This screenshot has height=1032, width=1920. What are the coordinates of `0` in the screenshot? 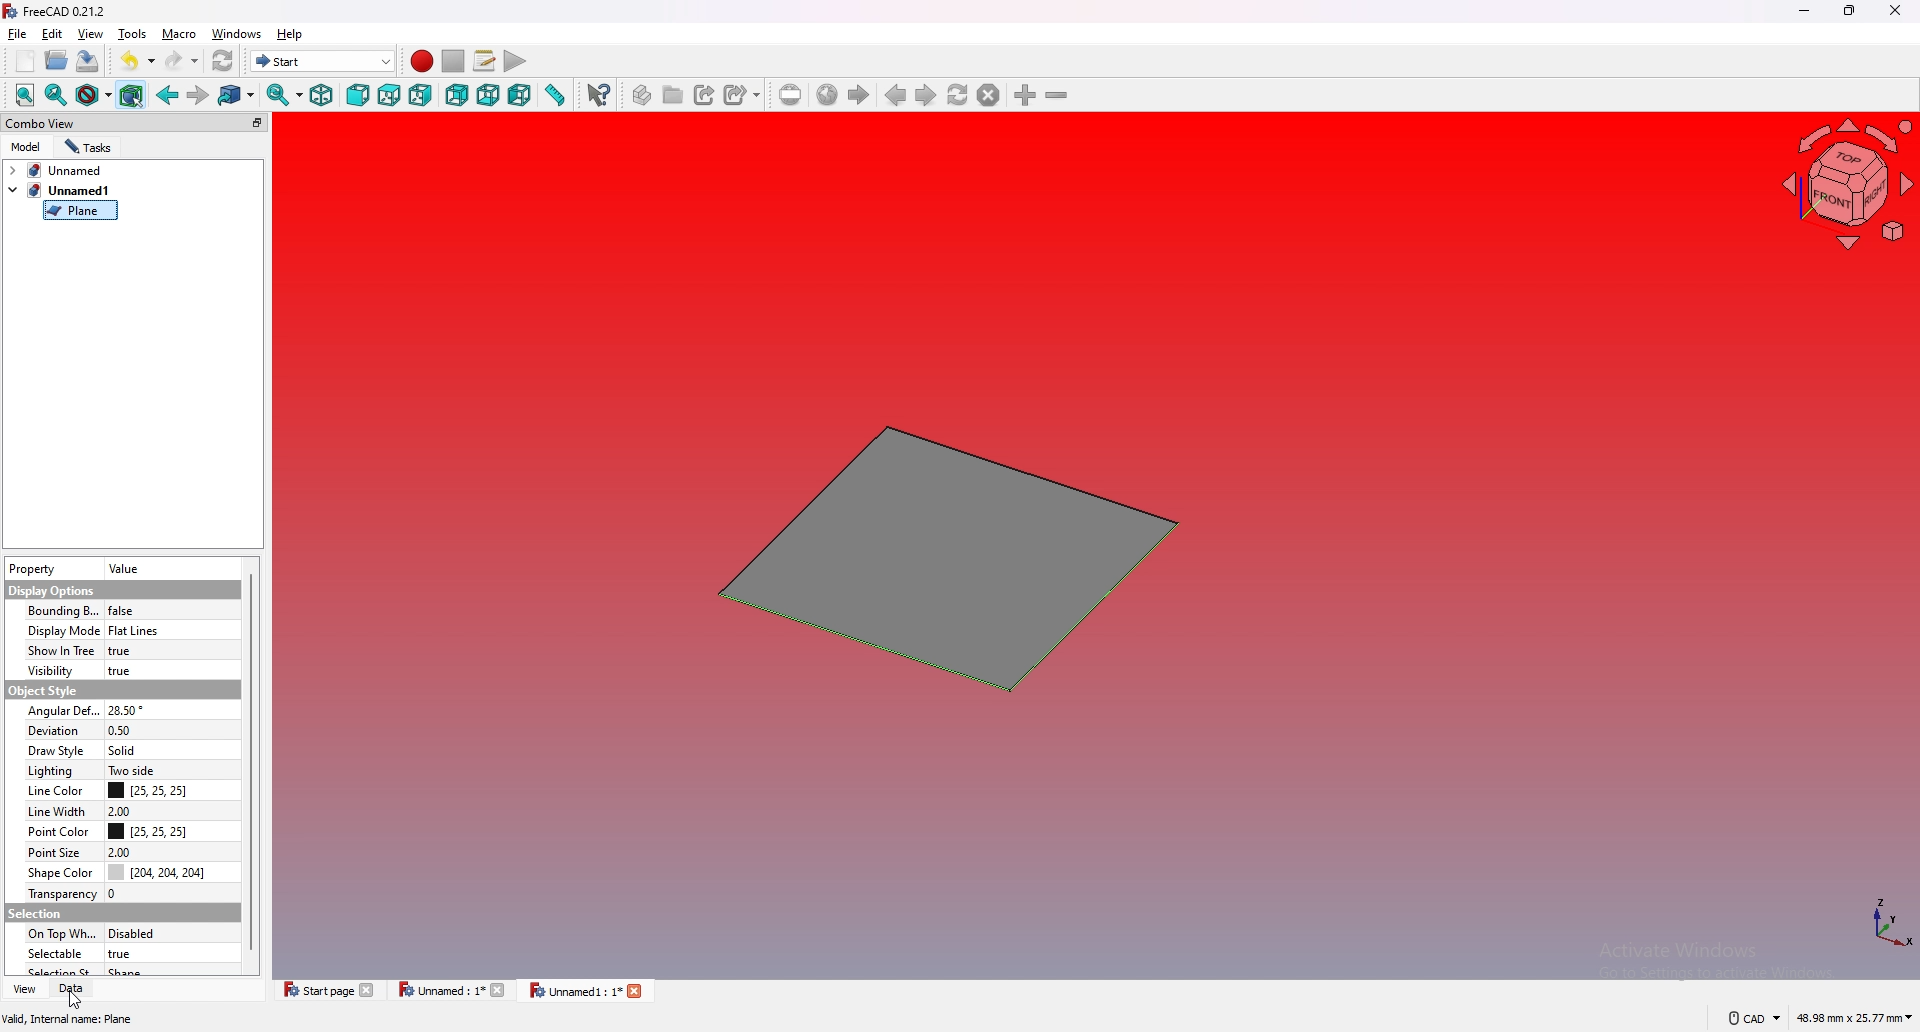 It's located at (121, 893).